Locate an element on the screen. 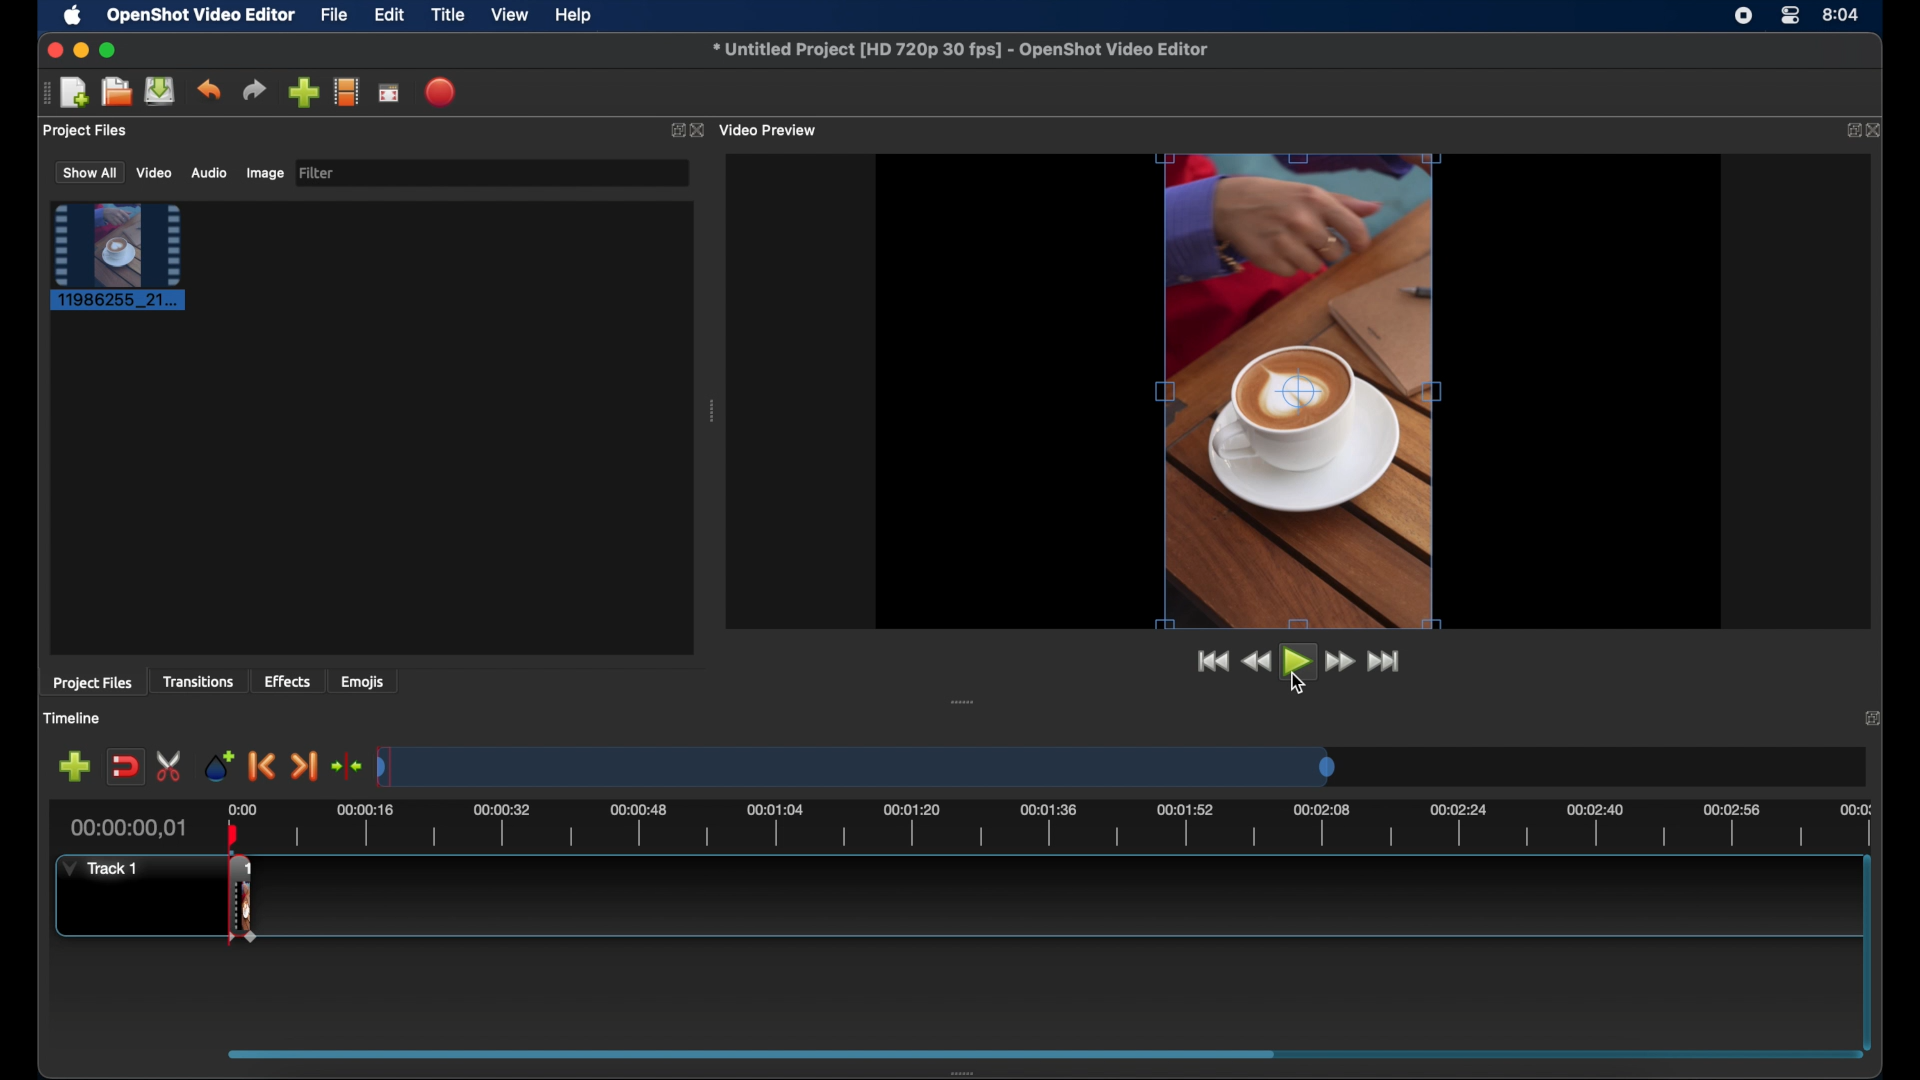 This screenshot has height=1080, width=1920. drag handle is located at coordinates (42, 94).